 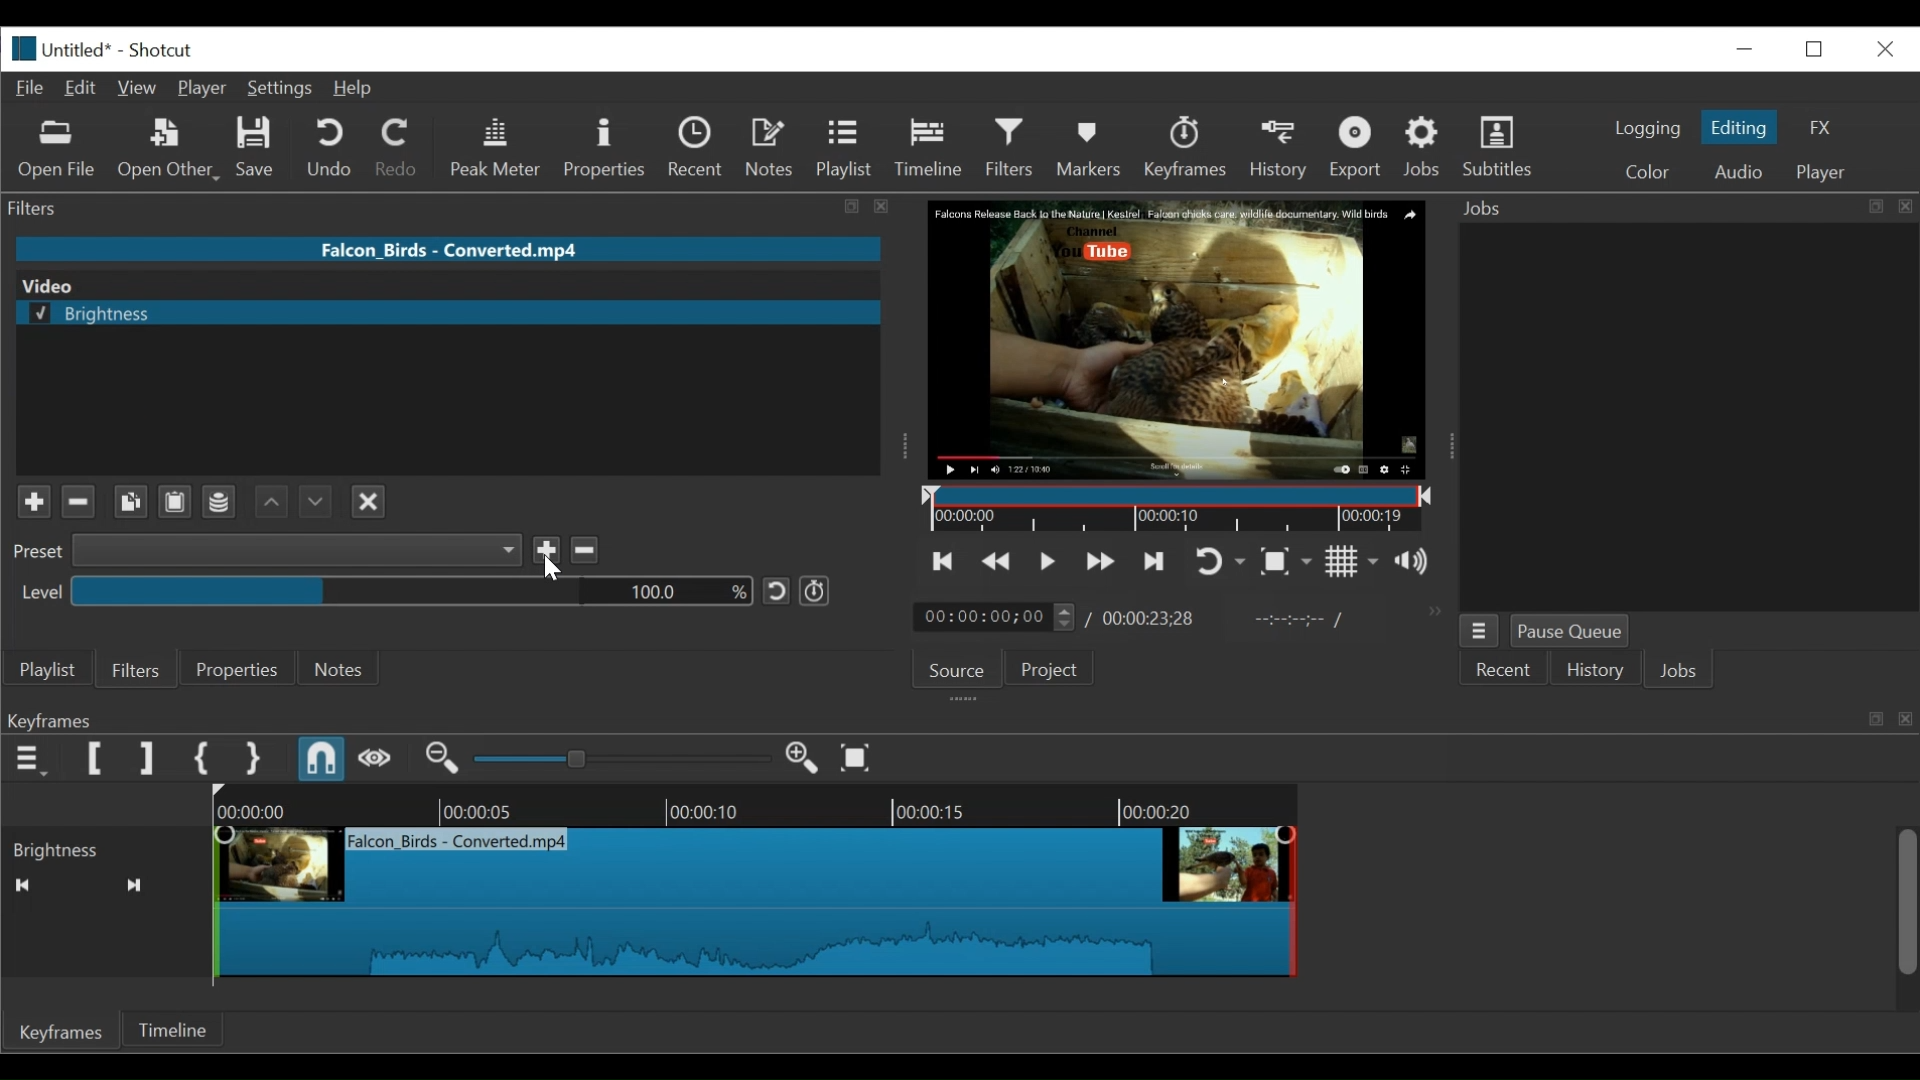 What do you see at coordinates (1822, 172) in the screenshot?
I see `Player` at bounding box center [1822, 172].